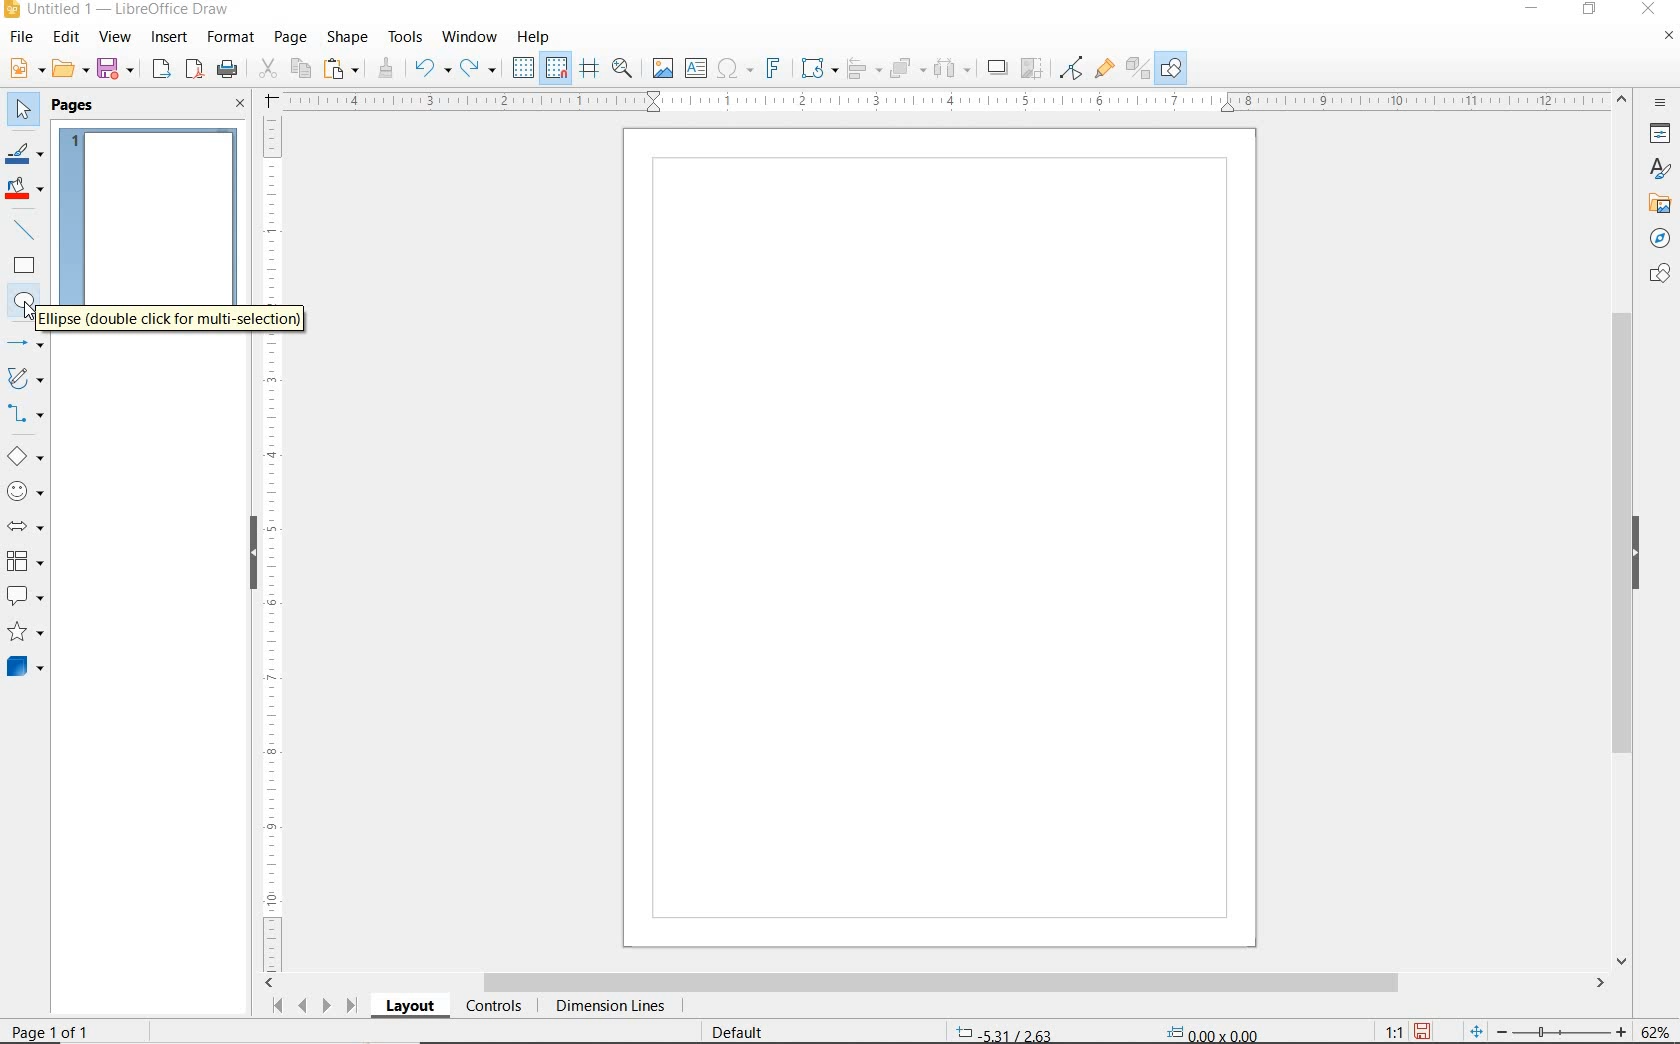 The height and width of the screenshot is (1044, 1680). Describe the element at coordinates (250, 550) in the screenshot. I see `HIDE` at that location.